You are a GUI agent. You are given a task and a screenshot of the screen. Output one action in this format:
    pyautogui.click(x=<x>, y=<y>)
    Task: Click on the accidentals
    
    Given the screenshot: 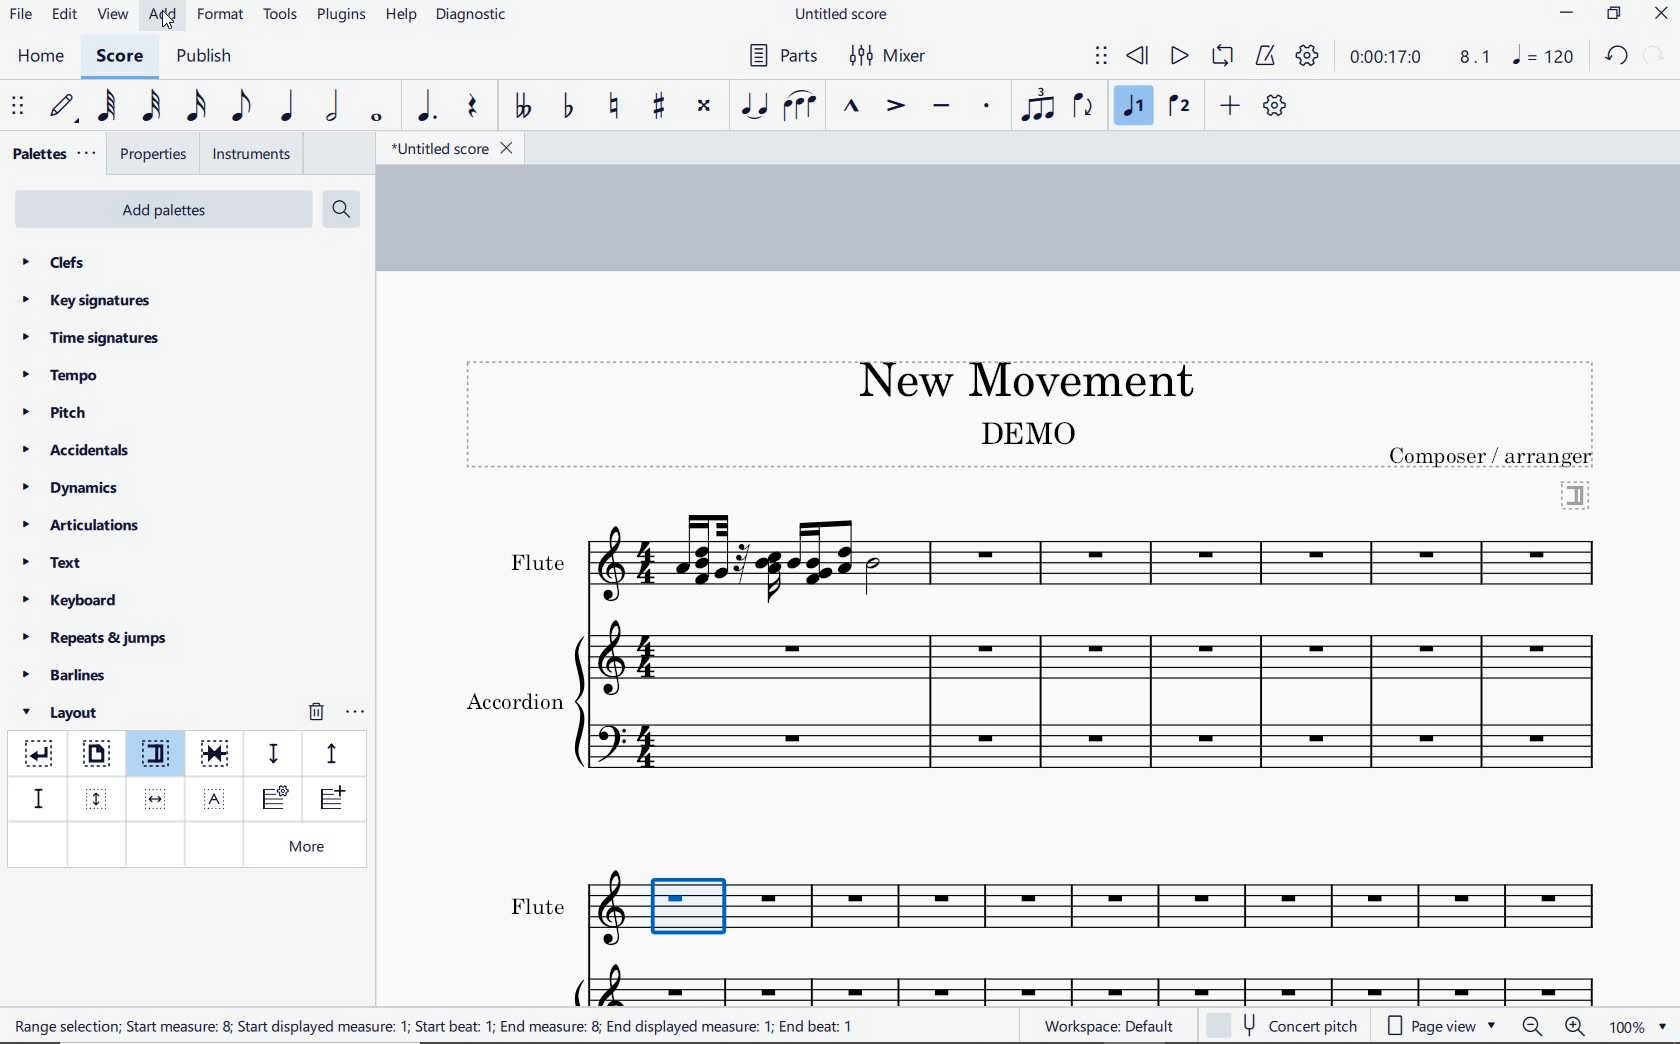 What is the action you would take?
    pyautogui.click(x=79, y=449)
    